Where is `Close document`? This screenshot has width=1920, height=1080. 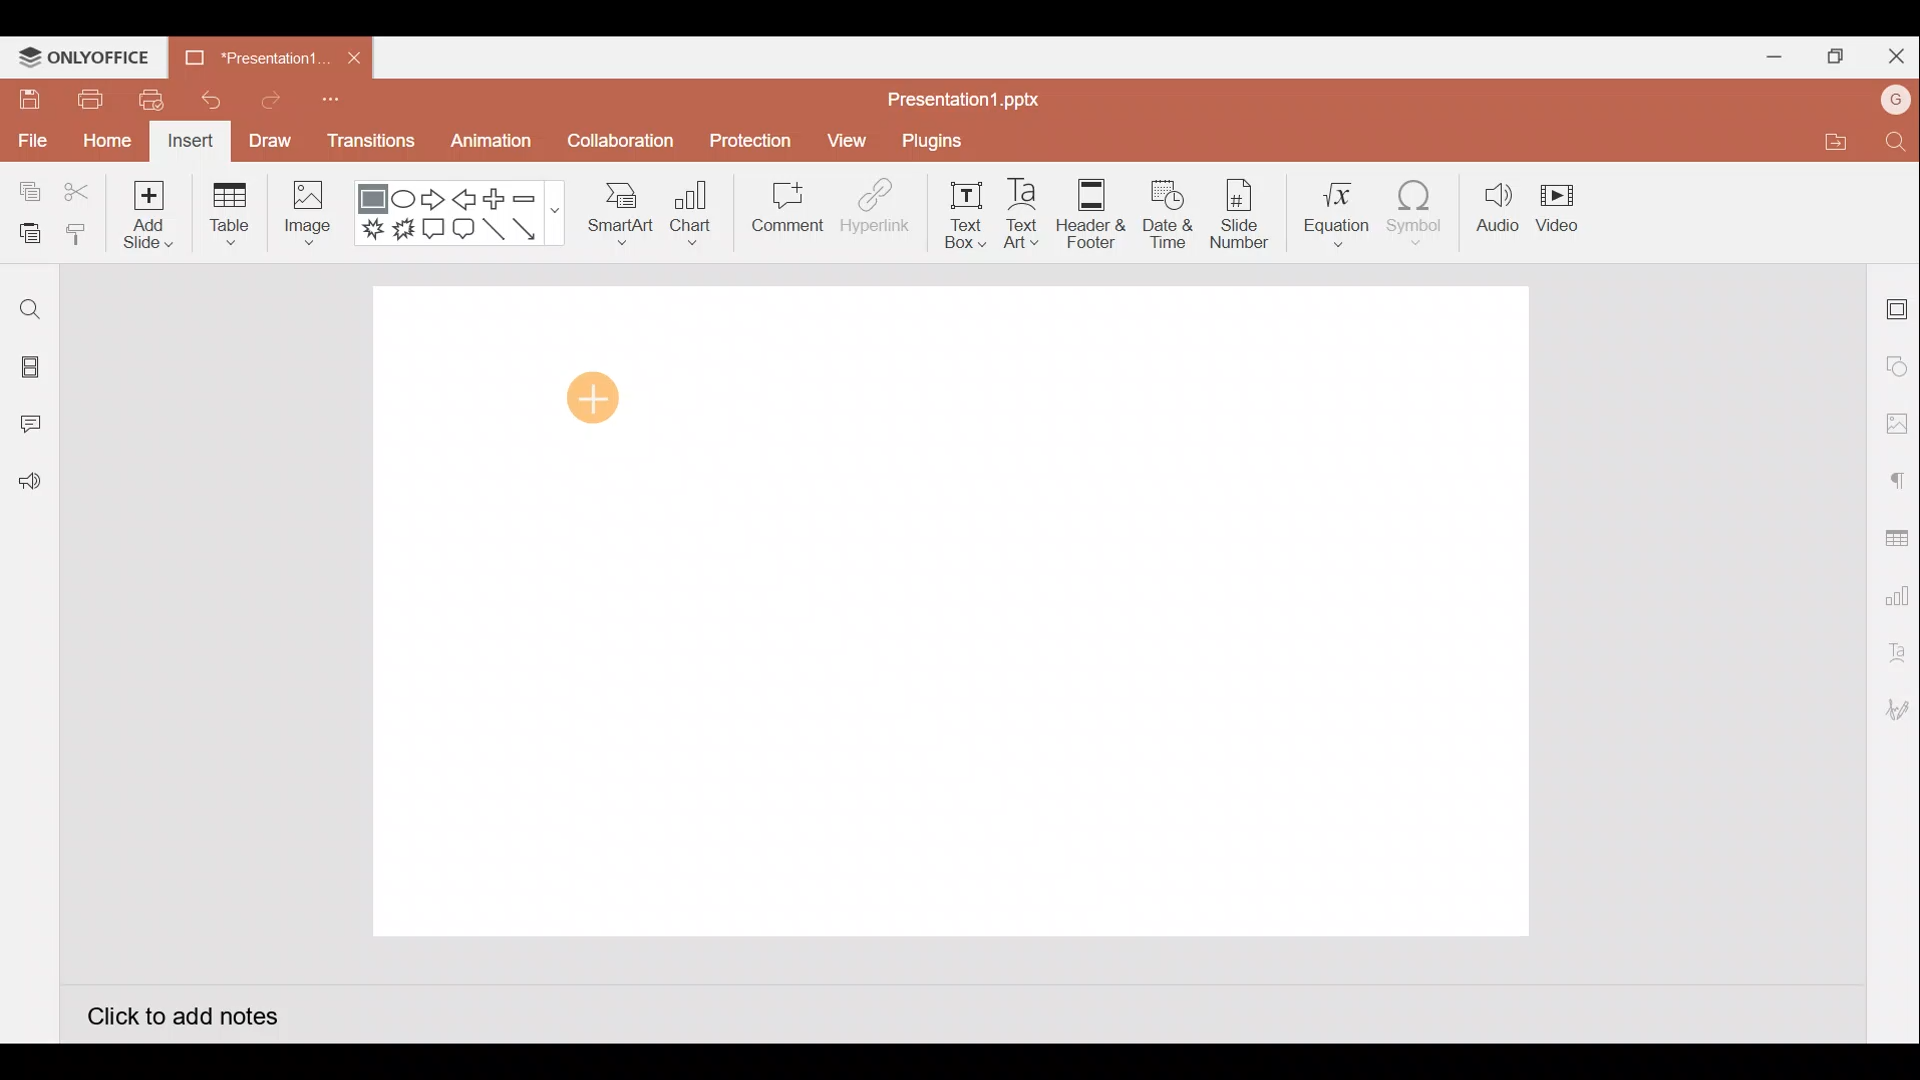 Close document is located at coordinates (352, 56).